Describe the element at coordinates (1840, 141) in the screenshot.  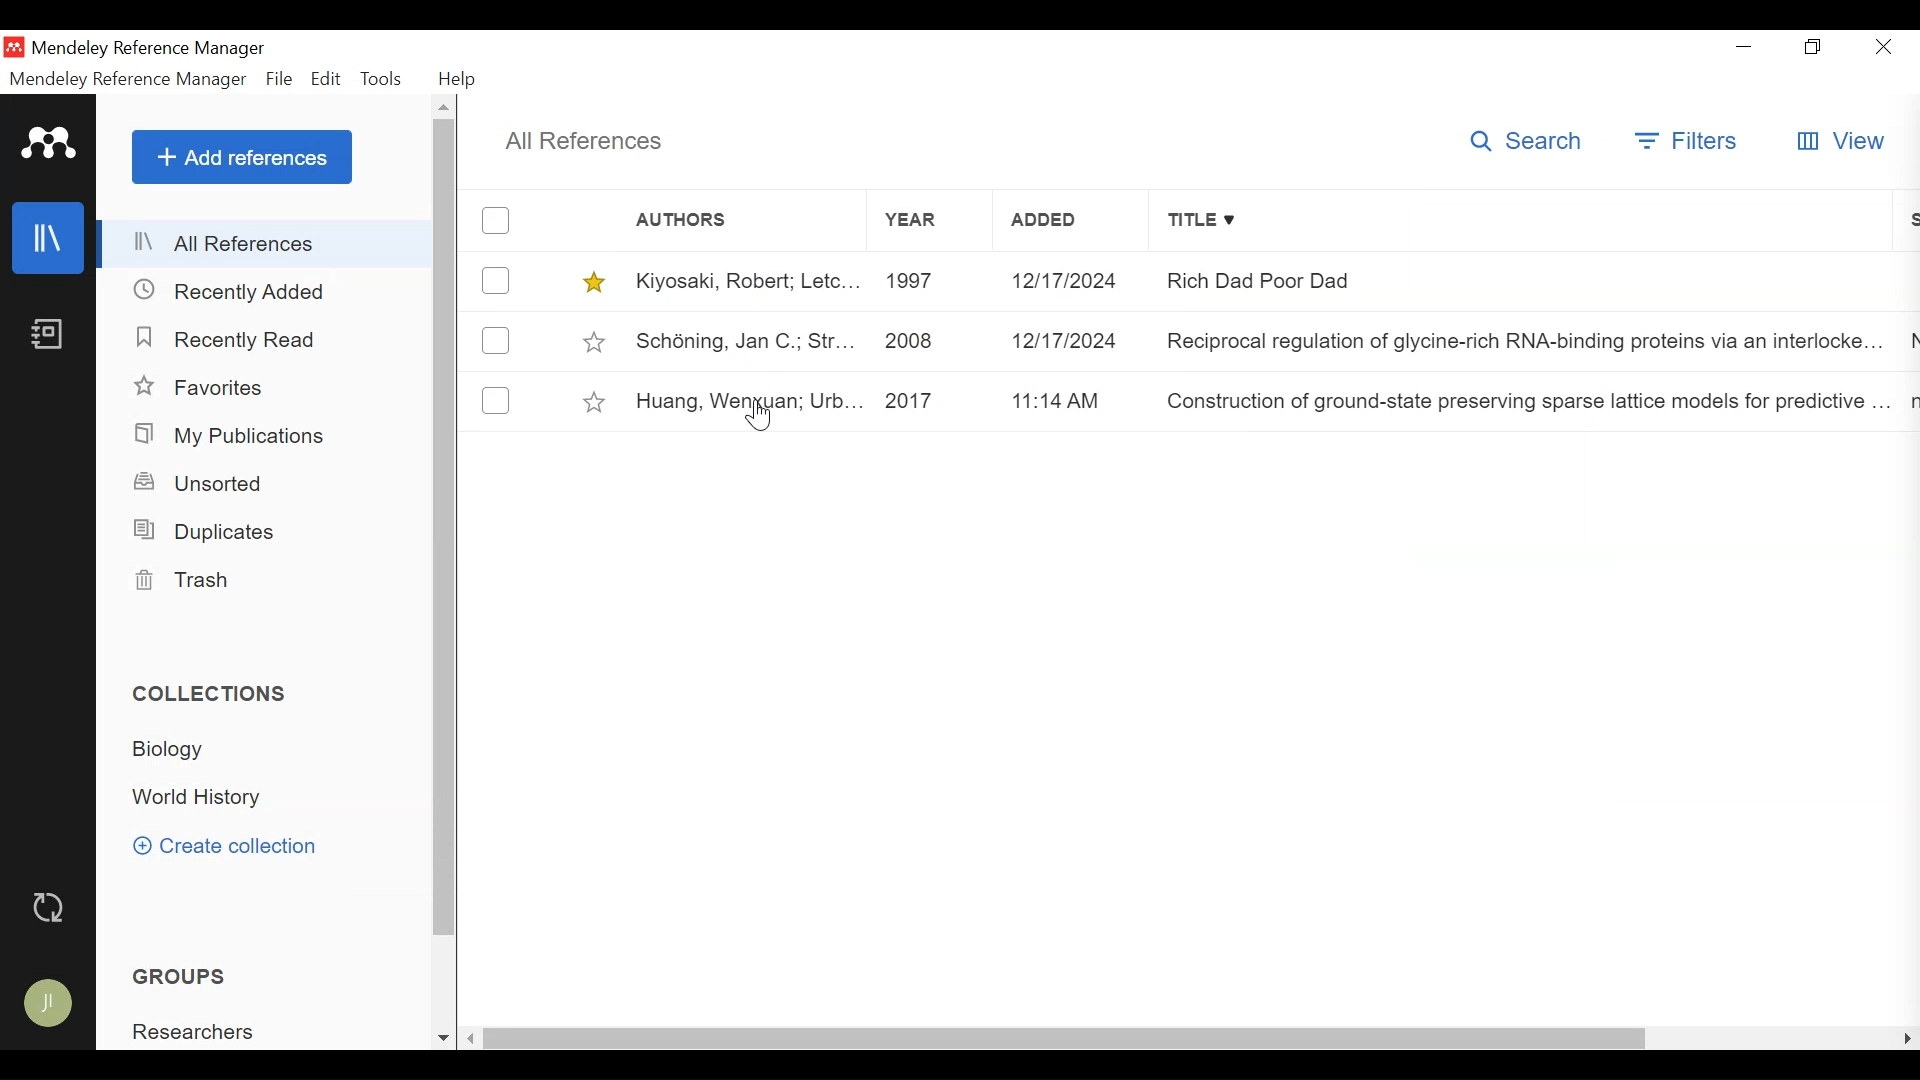
I see `View` at that location.